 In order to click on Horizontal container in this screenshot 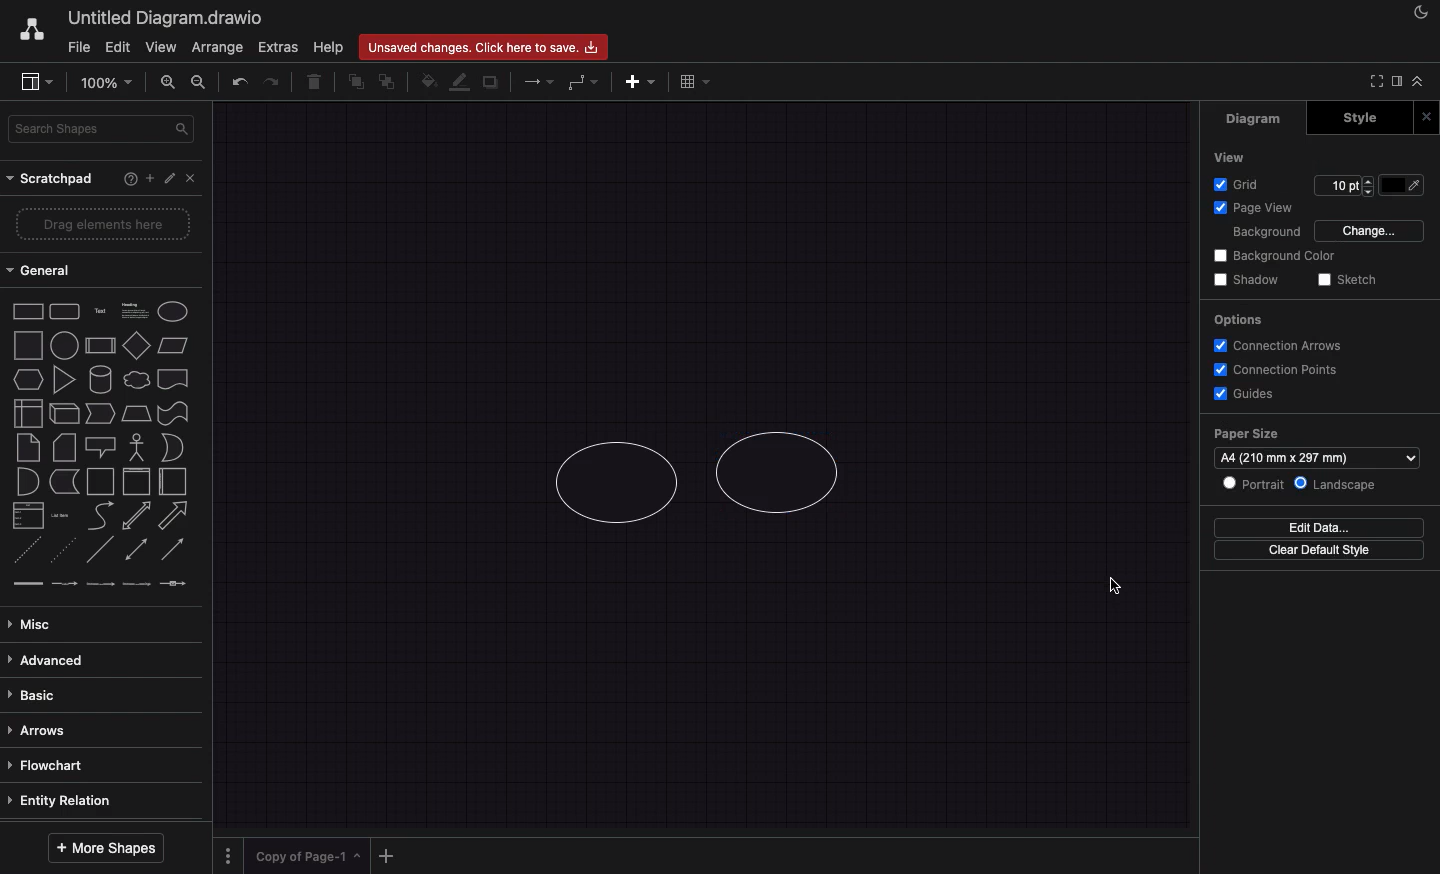, I will do `click(175, 482)`.